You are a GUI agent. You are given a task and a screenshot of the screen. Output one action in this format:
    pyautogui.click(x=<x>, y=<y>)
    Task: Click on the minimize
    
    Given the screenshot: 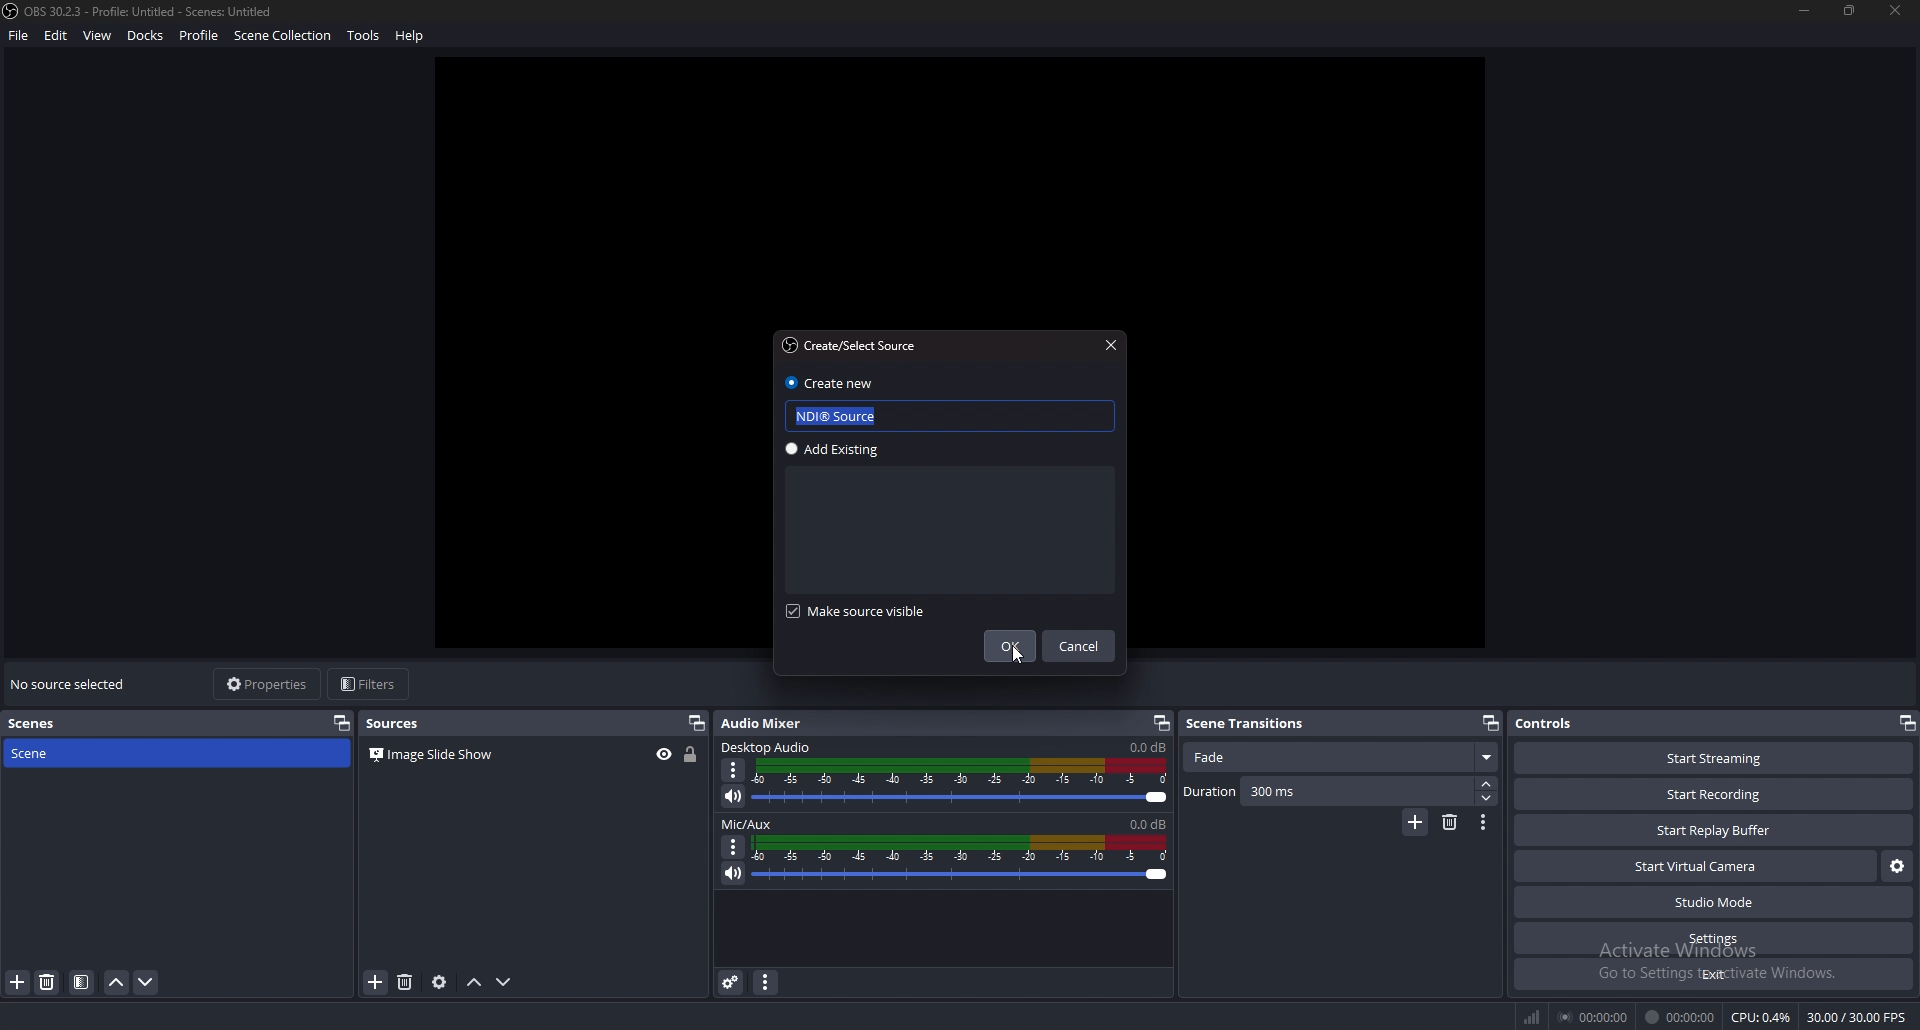 What is the action you would take?
    pyautogui.click(x=1806, y=11)
    